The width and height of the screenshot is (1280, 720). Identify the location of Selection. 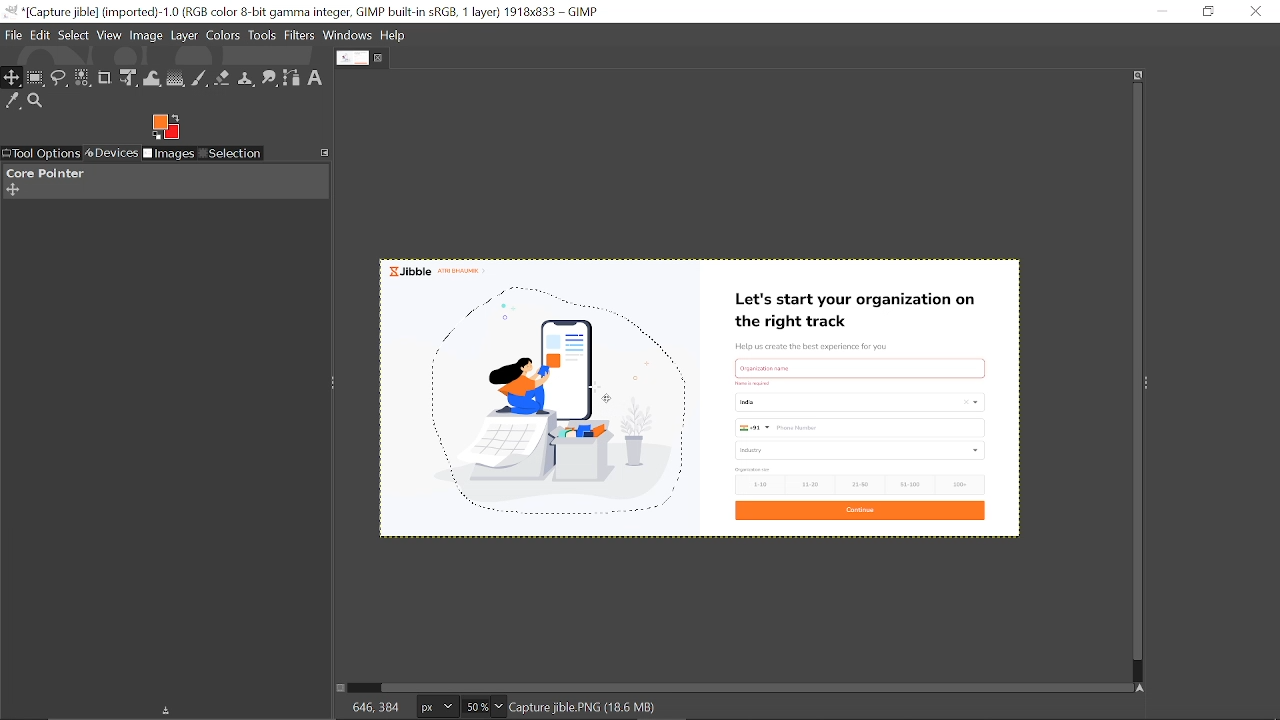
(230, 155).